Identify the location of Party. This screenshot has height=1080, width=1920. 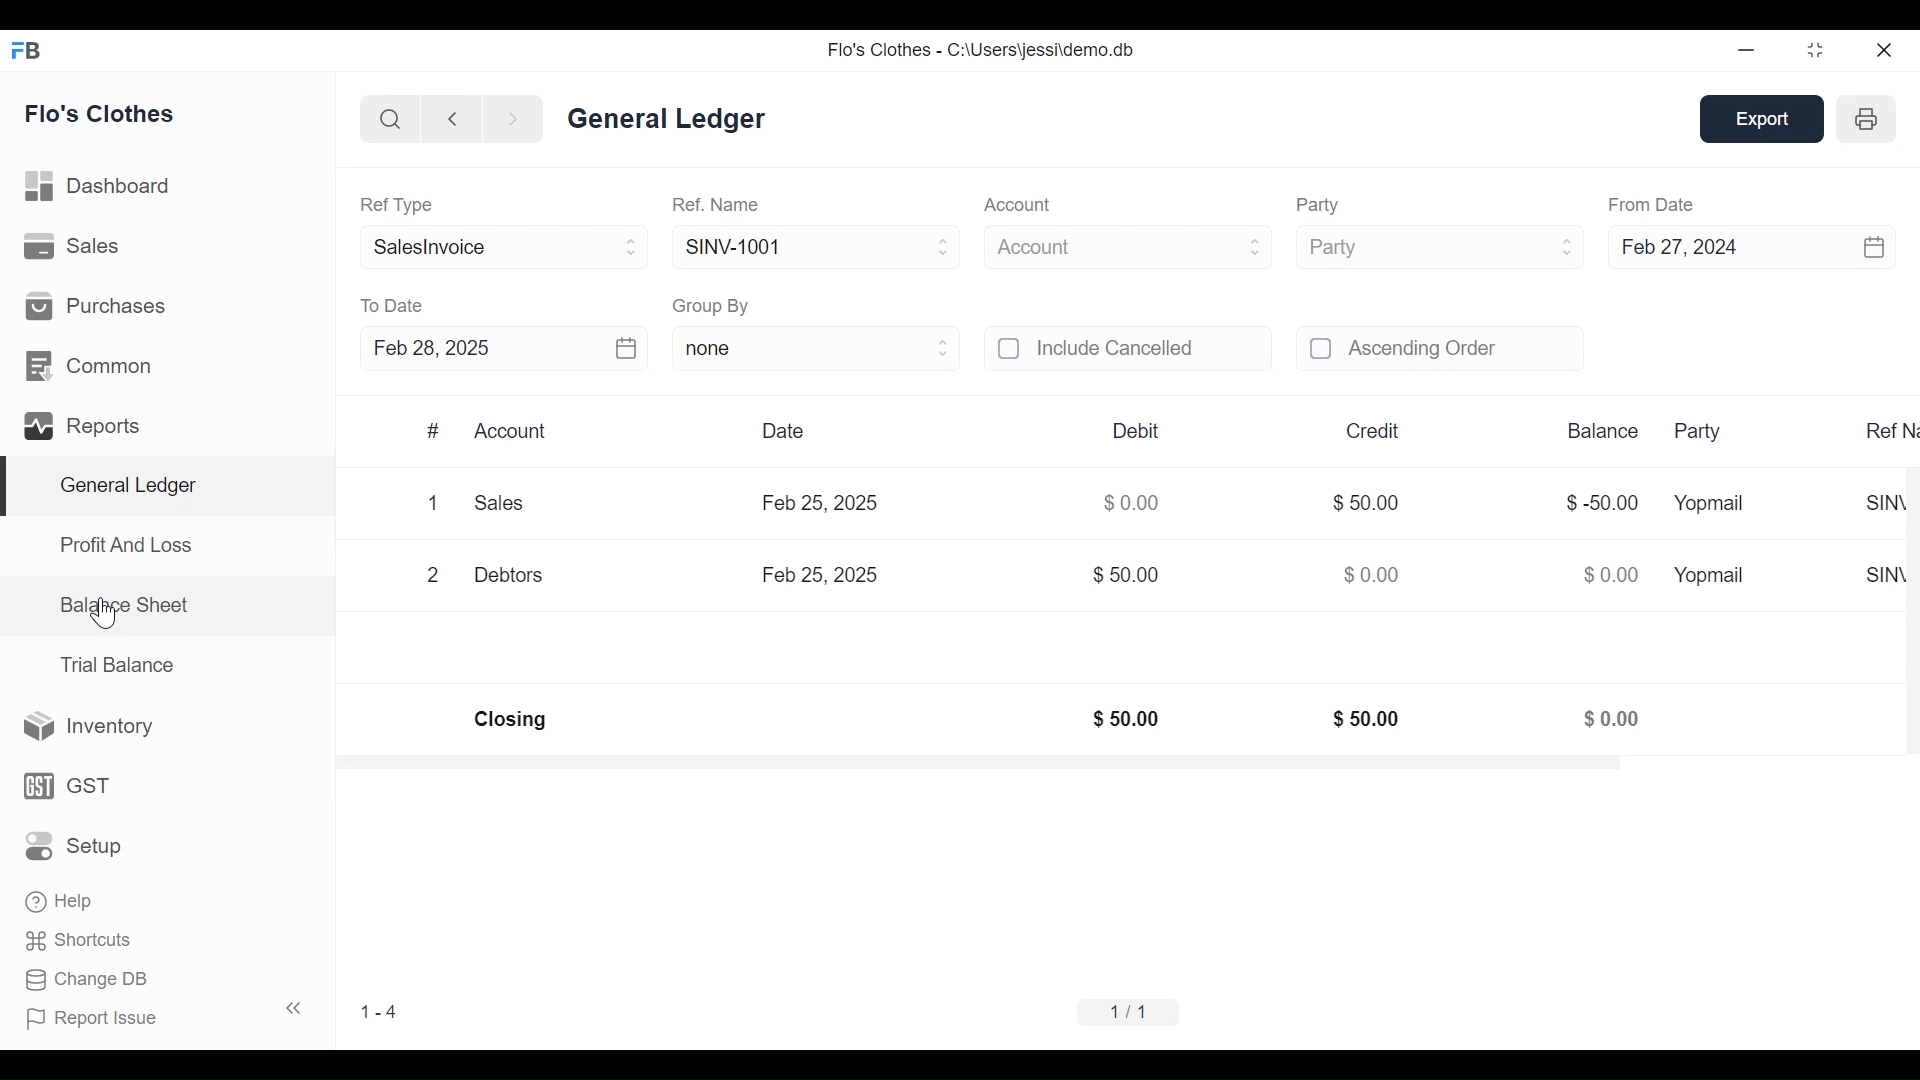
(1318, 204).